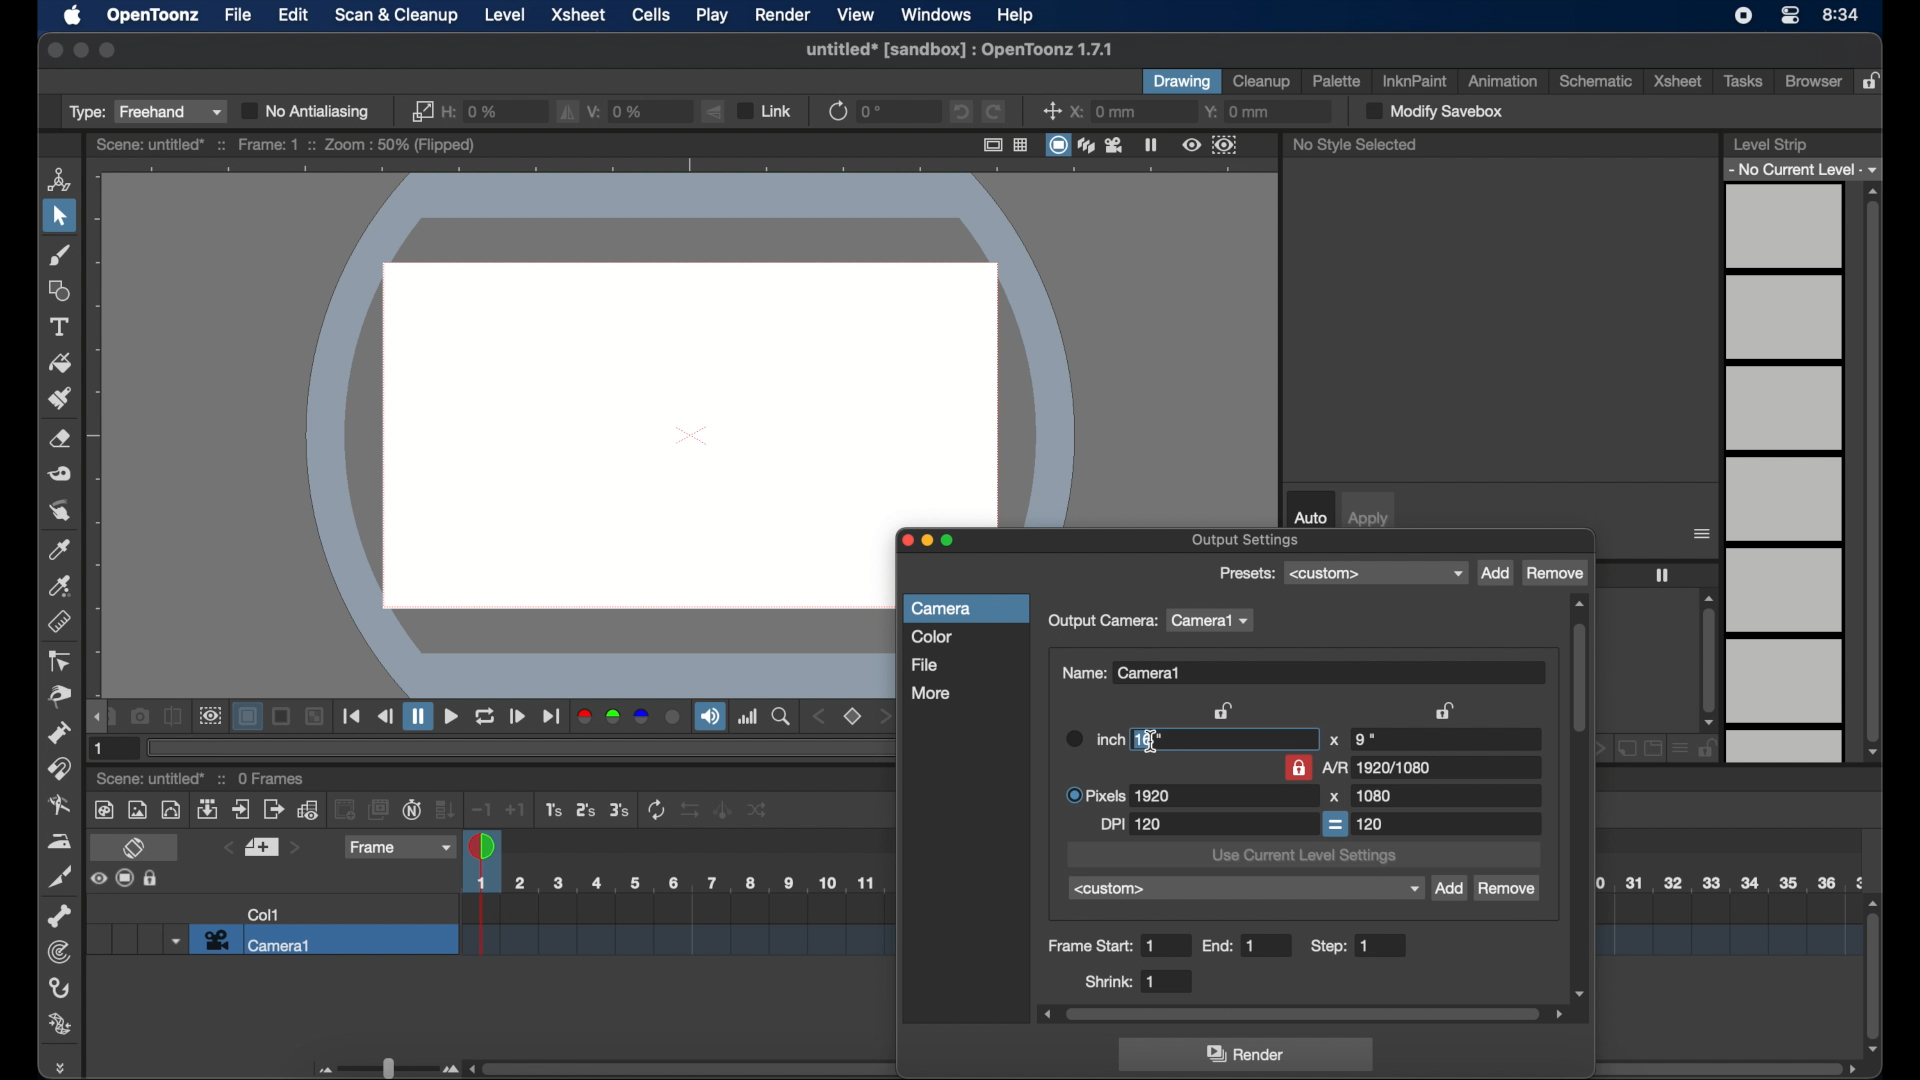 Image resolution: width=1920 pixels, height=1080 pixels. What do you see at coordinates (294, 16) in the screenshot?
I see `edit` at bounding box center [294, 16].